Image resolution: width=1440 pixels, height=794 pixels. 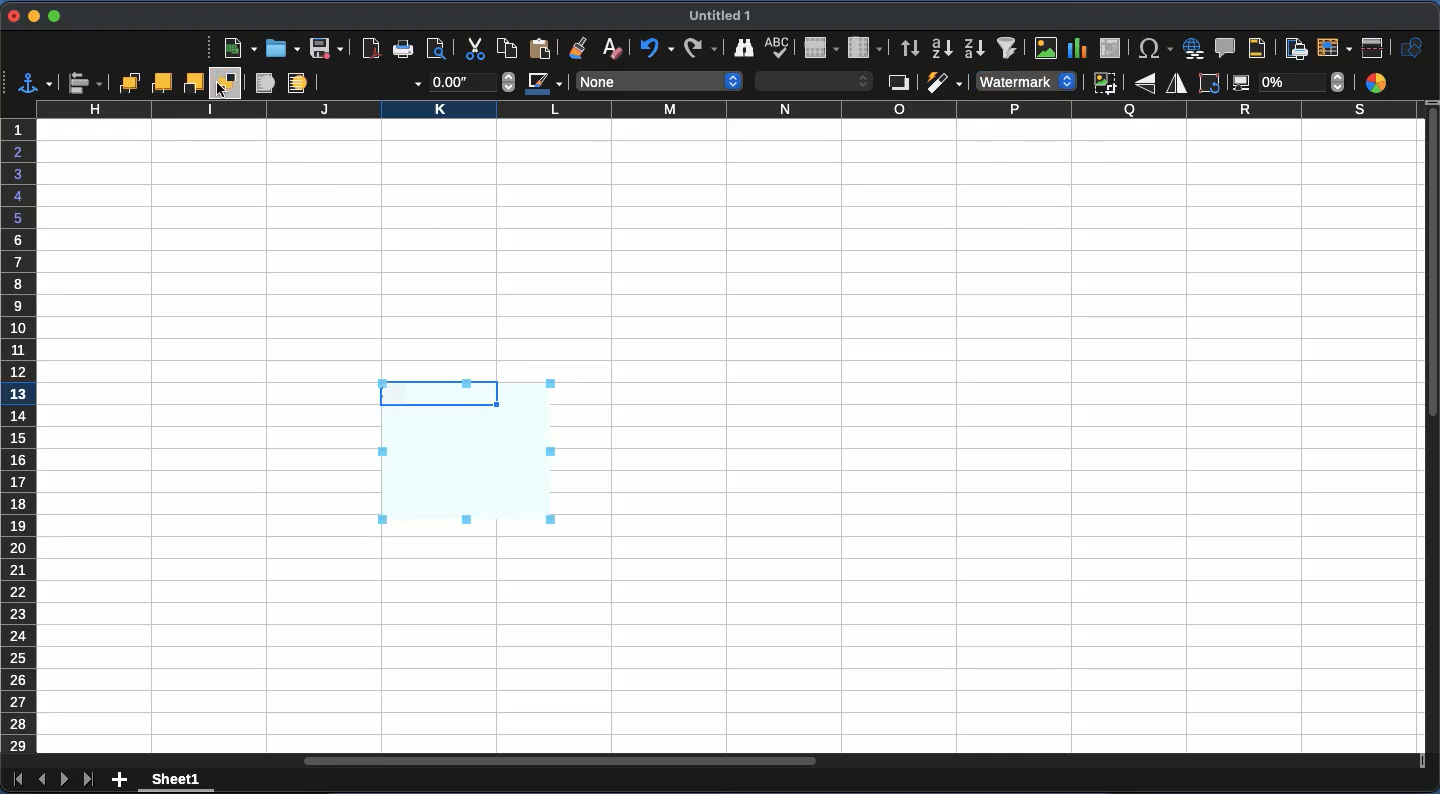 I want to click on chart, so click(x=1081, y=49).